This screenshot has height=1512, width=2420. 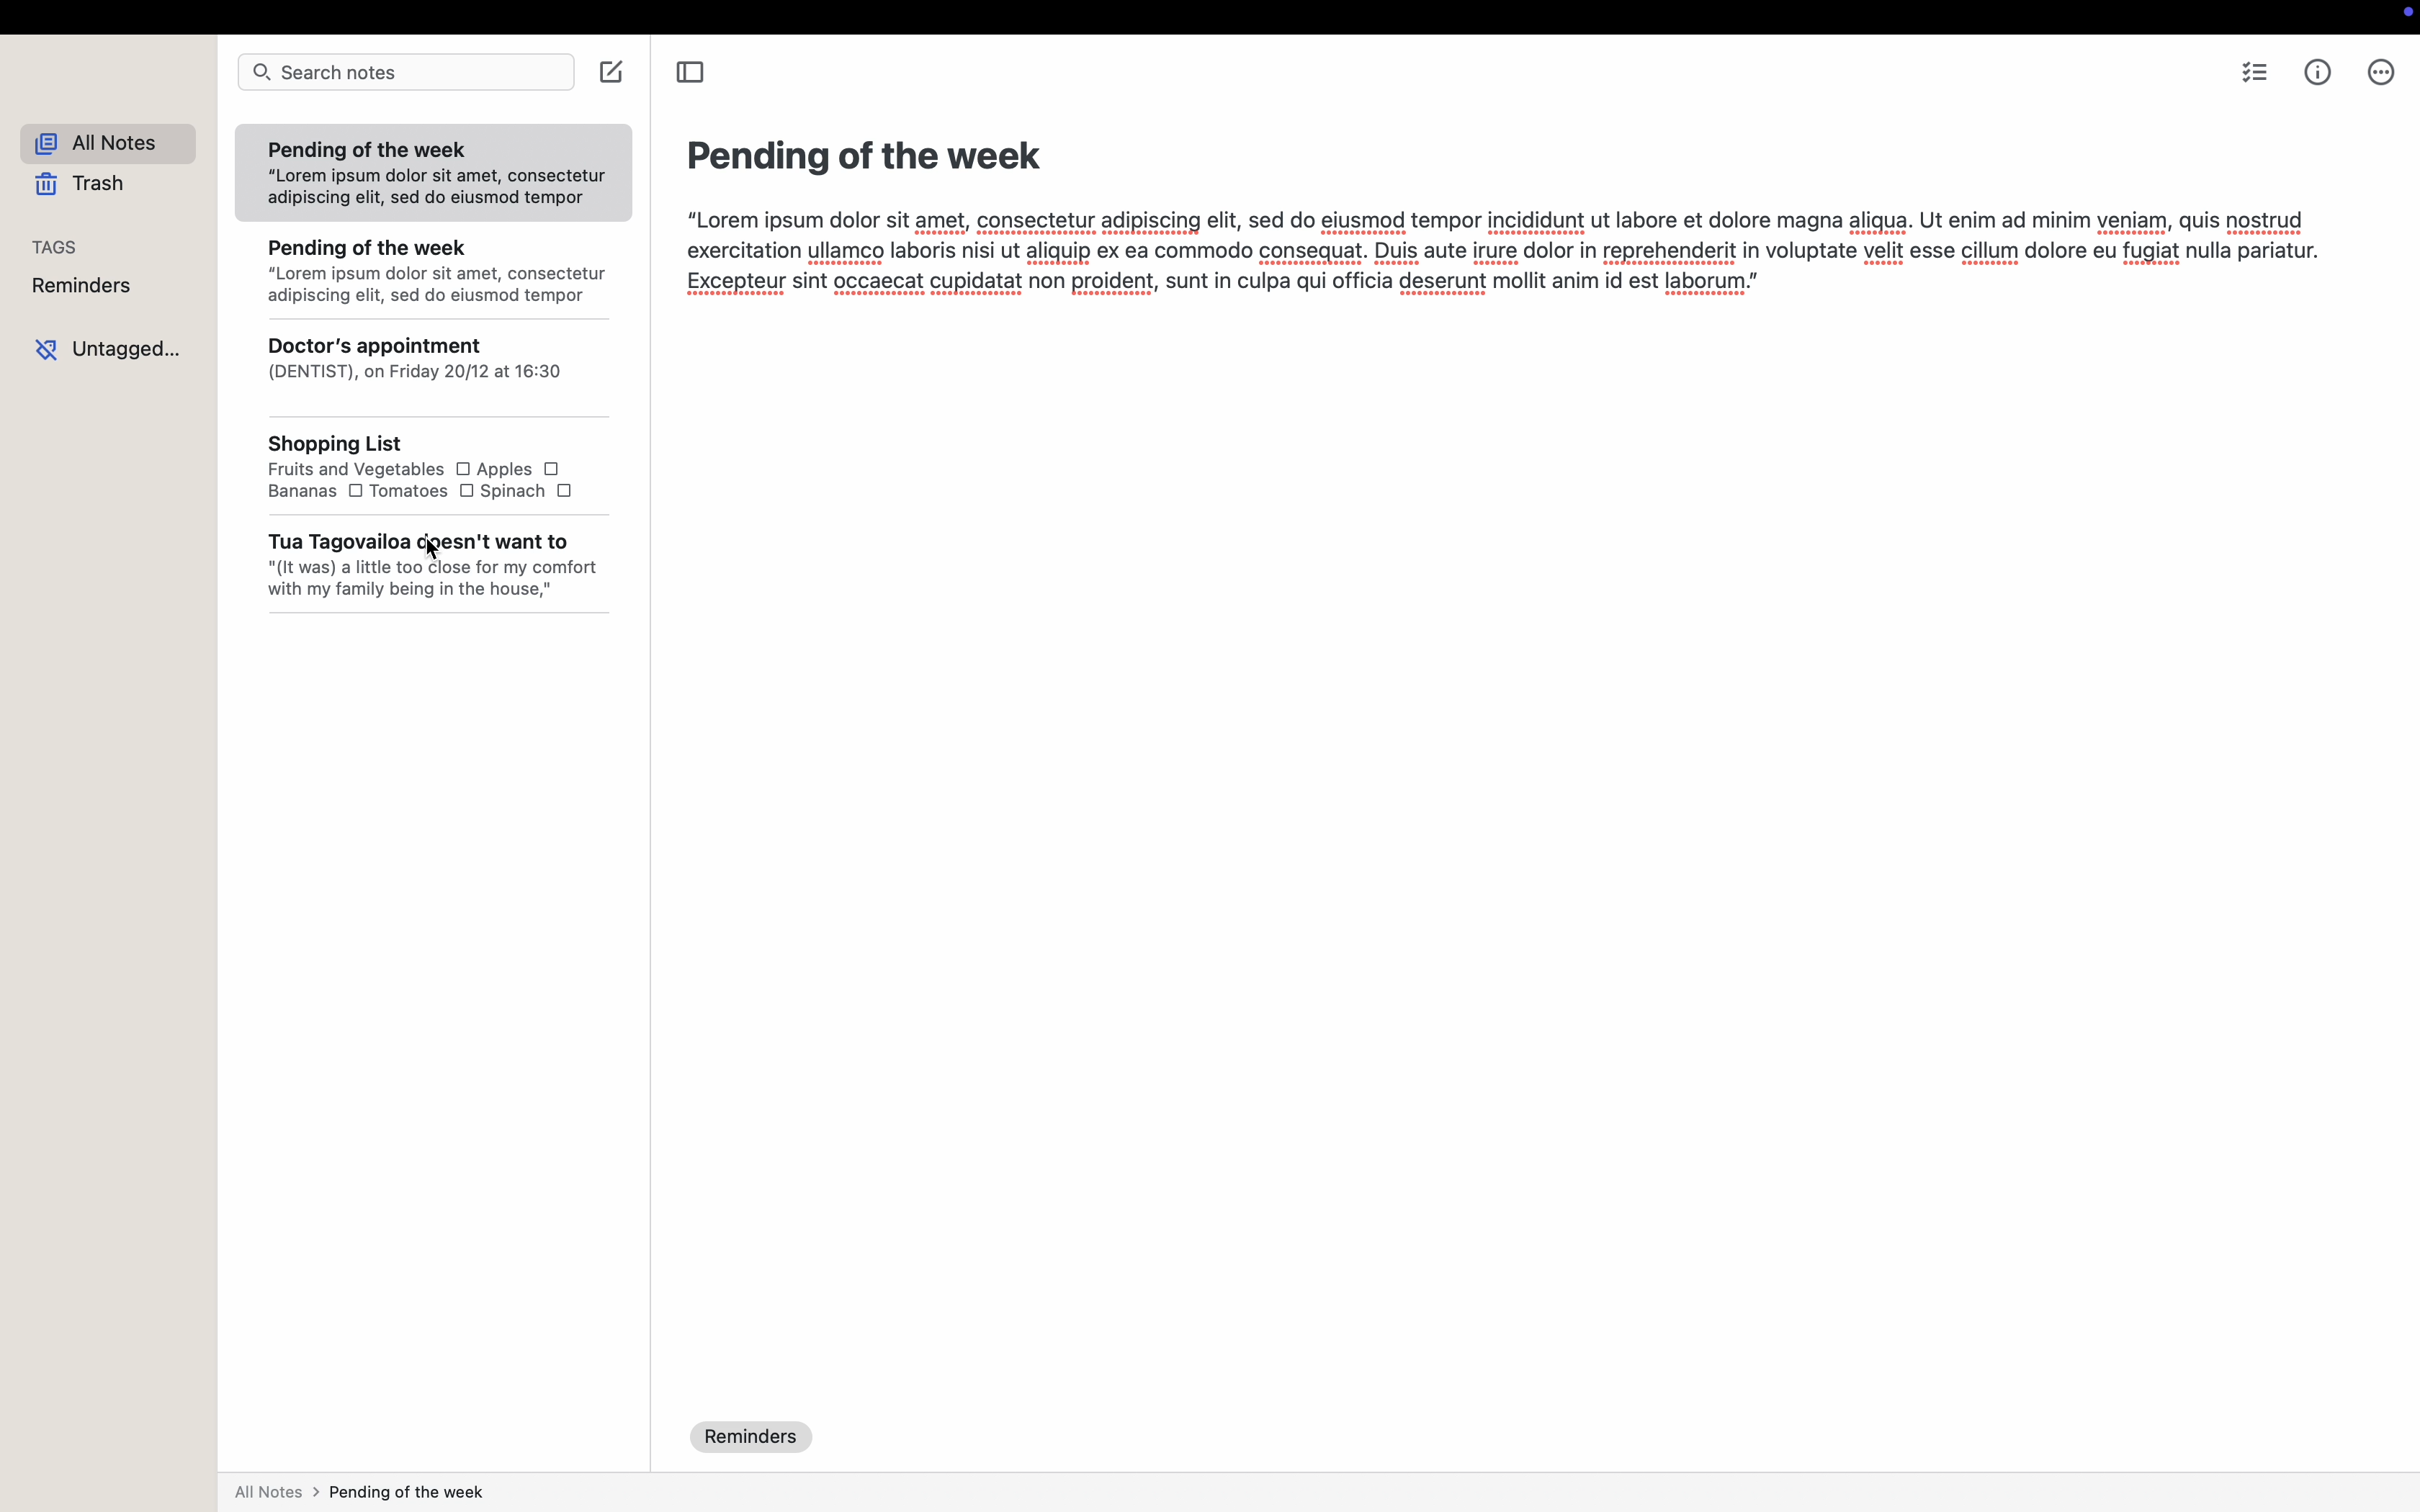 What do you see at coordinates (103, 143) in the screenshot?
I see `all notes` at bounding box center [103, 143].